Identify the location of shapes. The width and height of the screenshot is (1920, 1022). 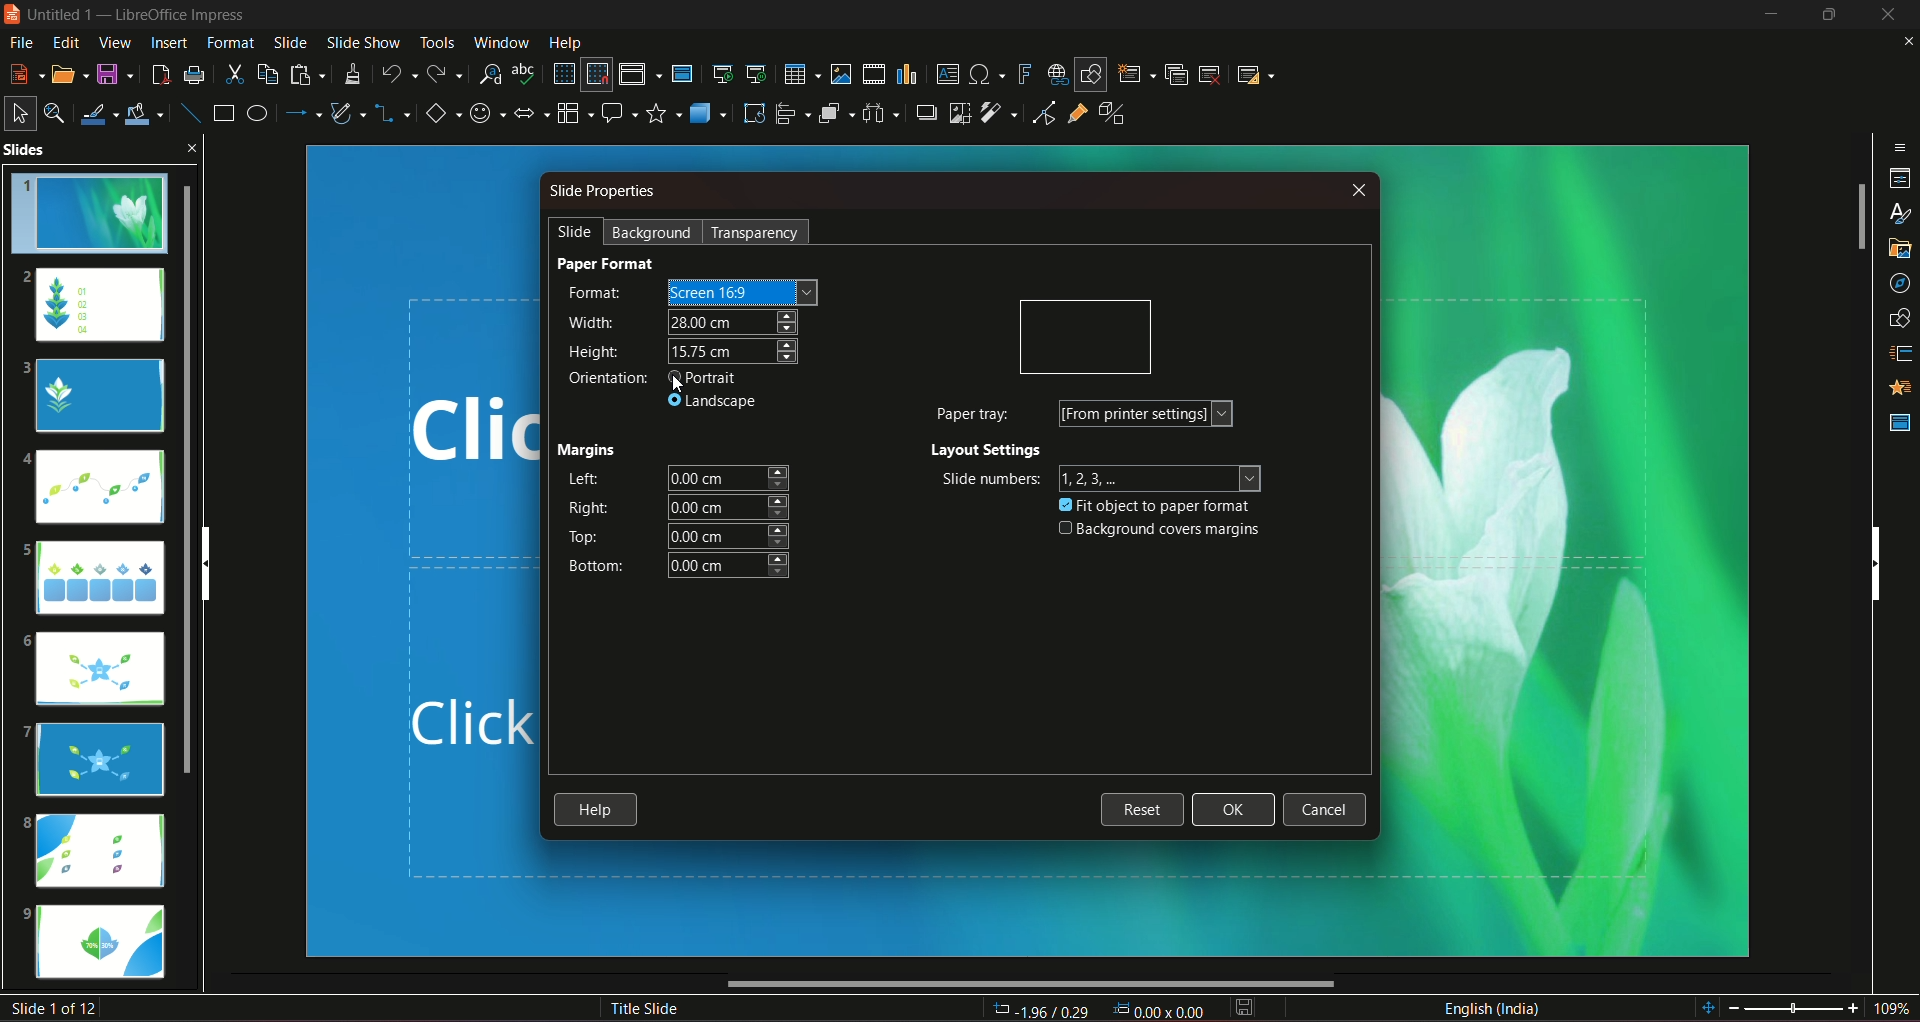
(1897, 319).